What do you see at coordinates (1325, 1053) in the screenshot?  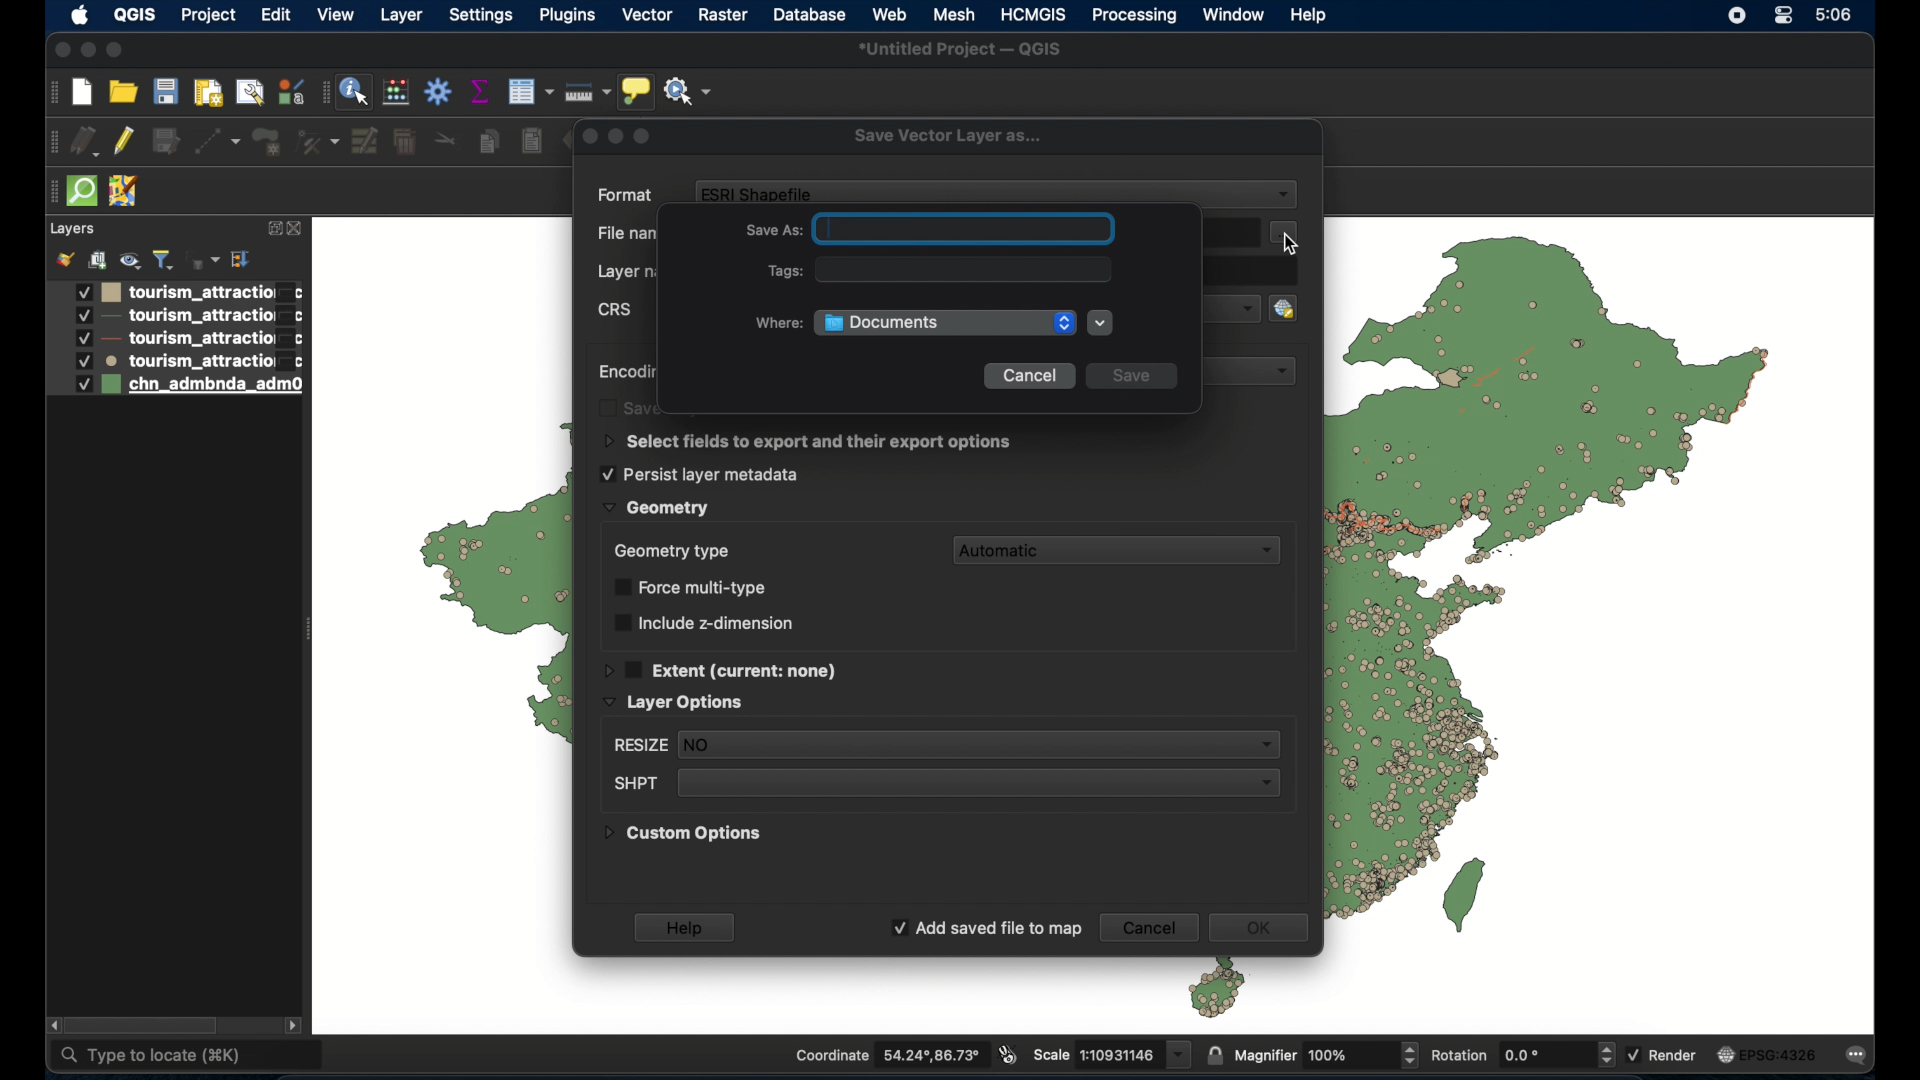 I see `magnifier` at bounding box center [1325, 1053].